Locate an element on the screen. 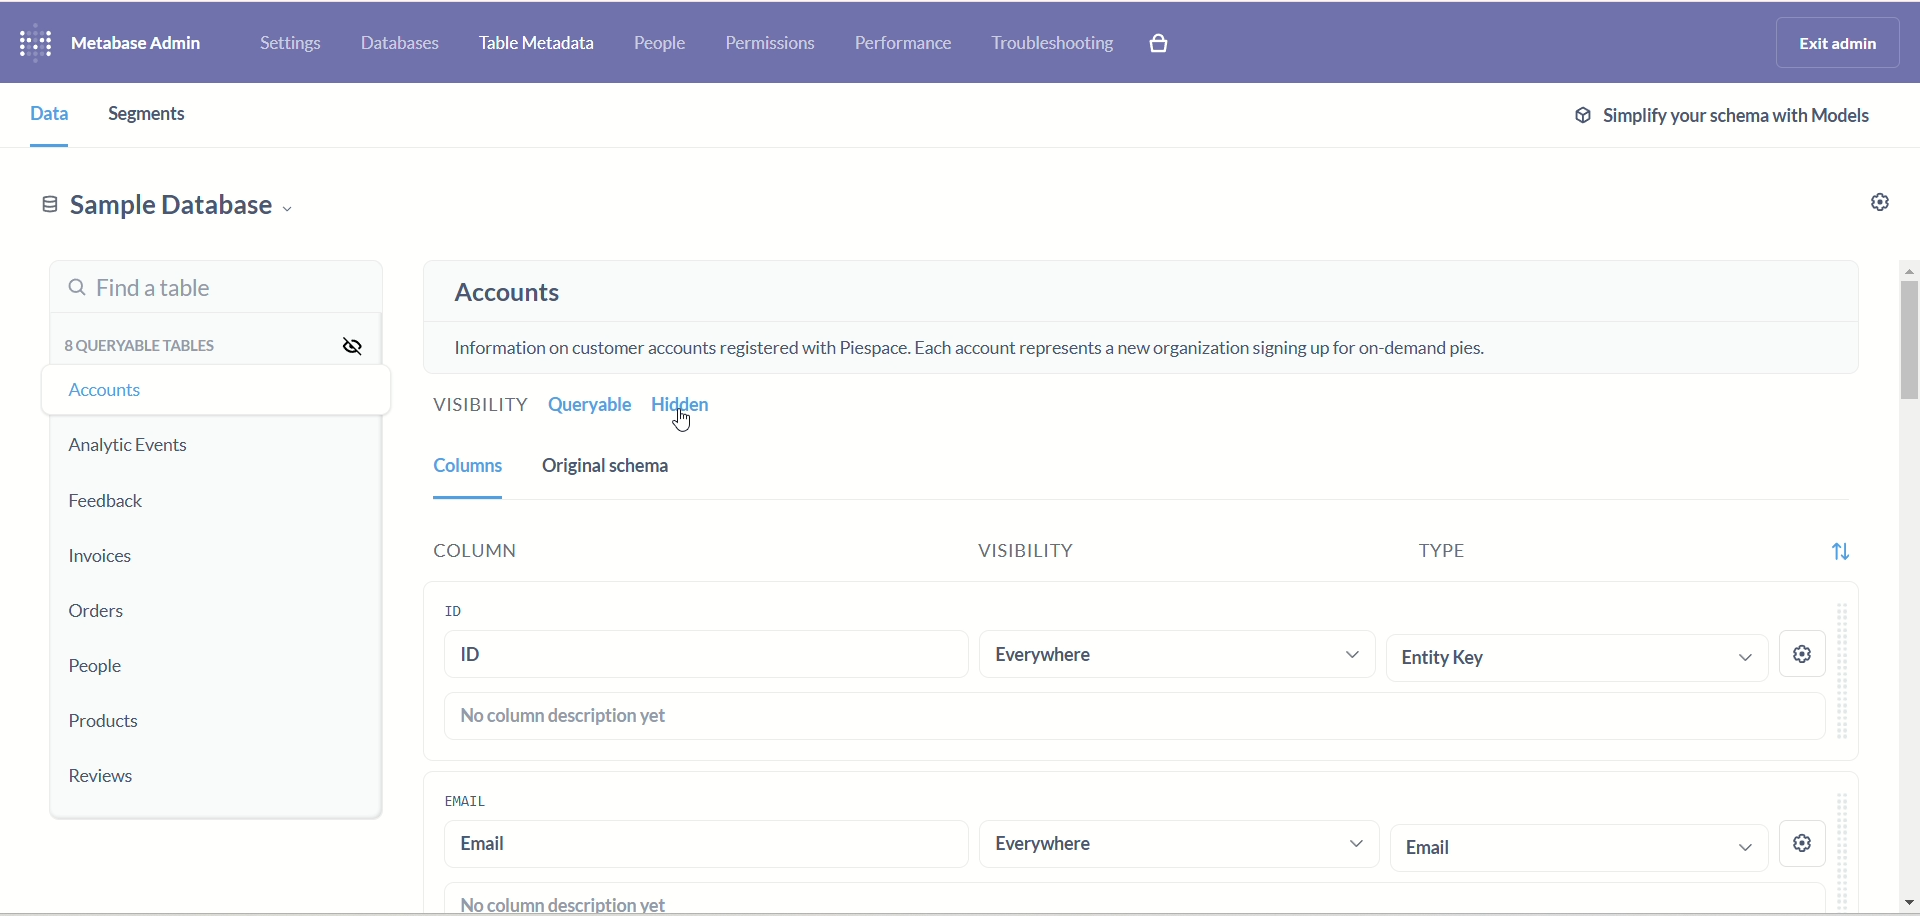 This screenshot has width=1920, height=916. products is located at coordinates (112, 724).